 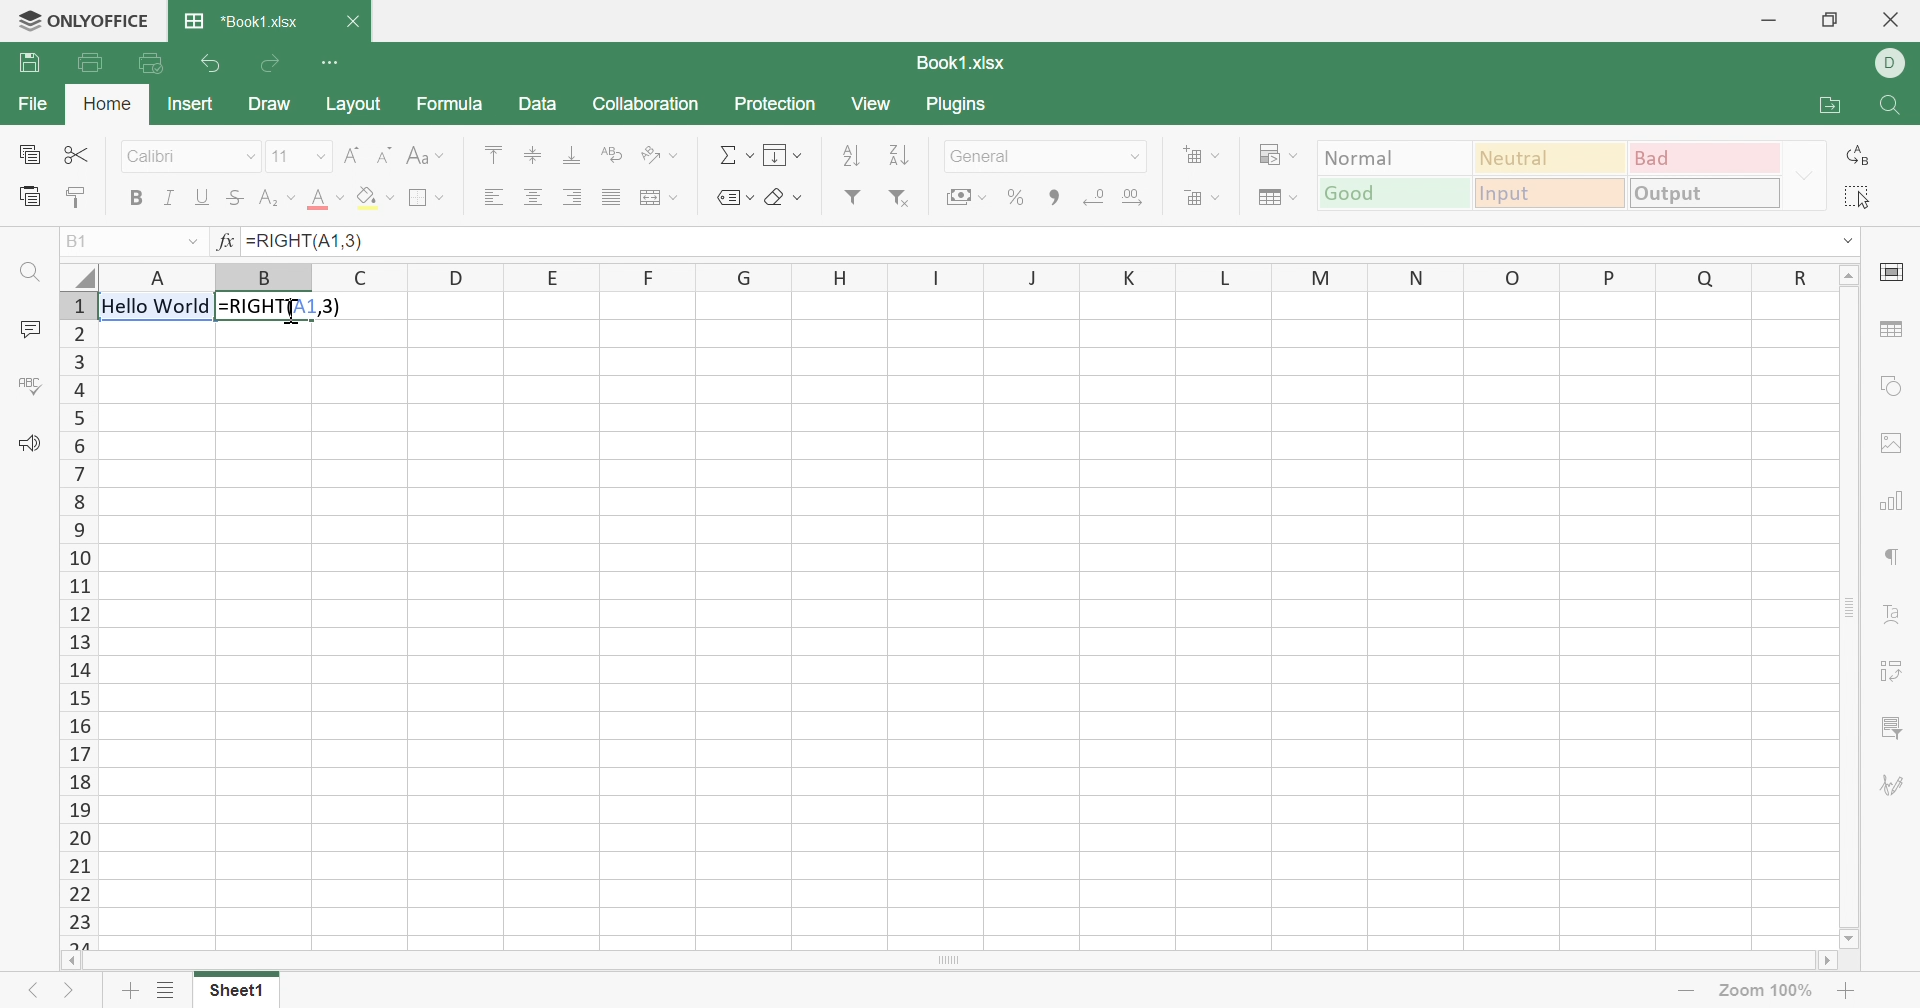 What do you see at coordinates (35, 995) in the screenshot?
I see `Previous` at bounding box center [35, 995].